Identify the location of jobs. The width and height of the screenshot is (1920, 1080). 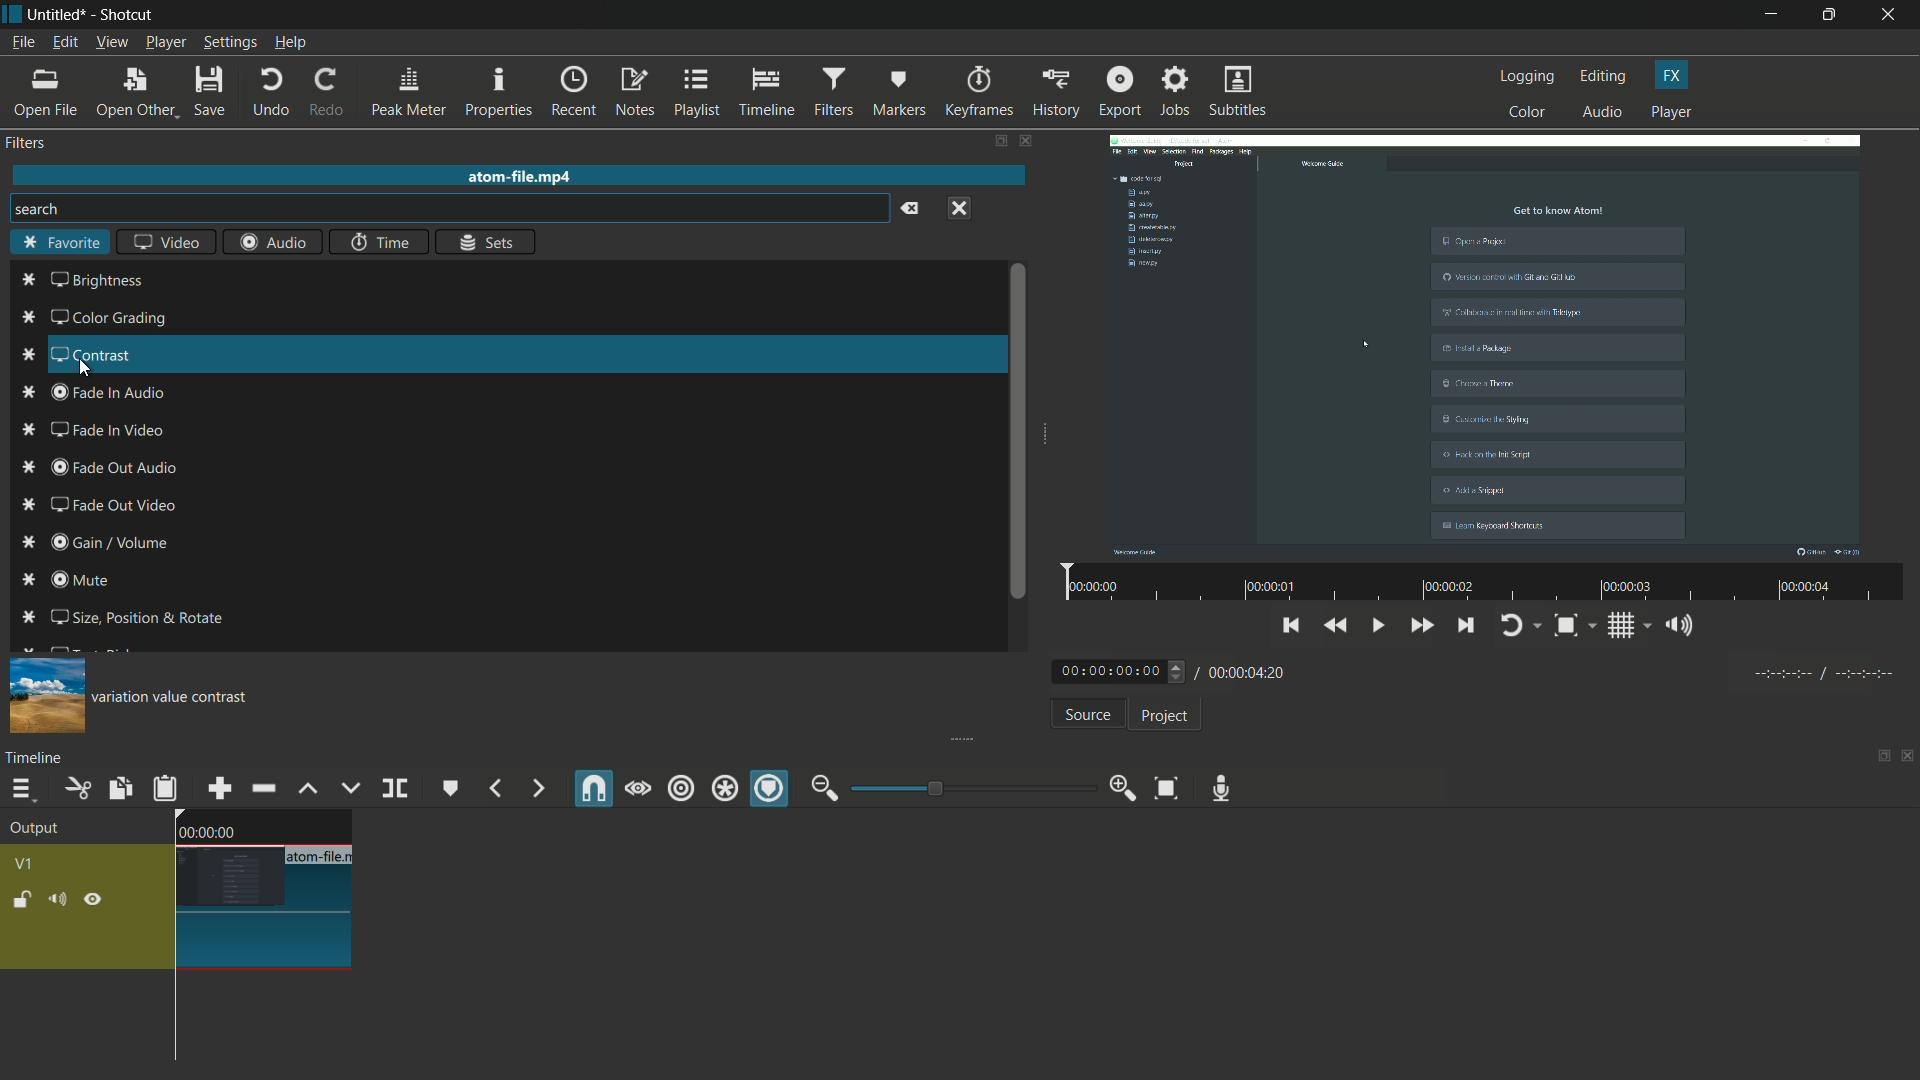
(1175, 92).